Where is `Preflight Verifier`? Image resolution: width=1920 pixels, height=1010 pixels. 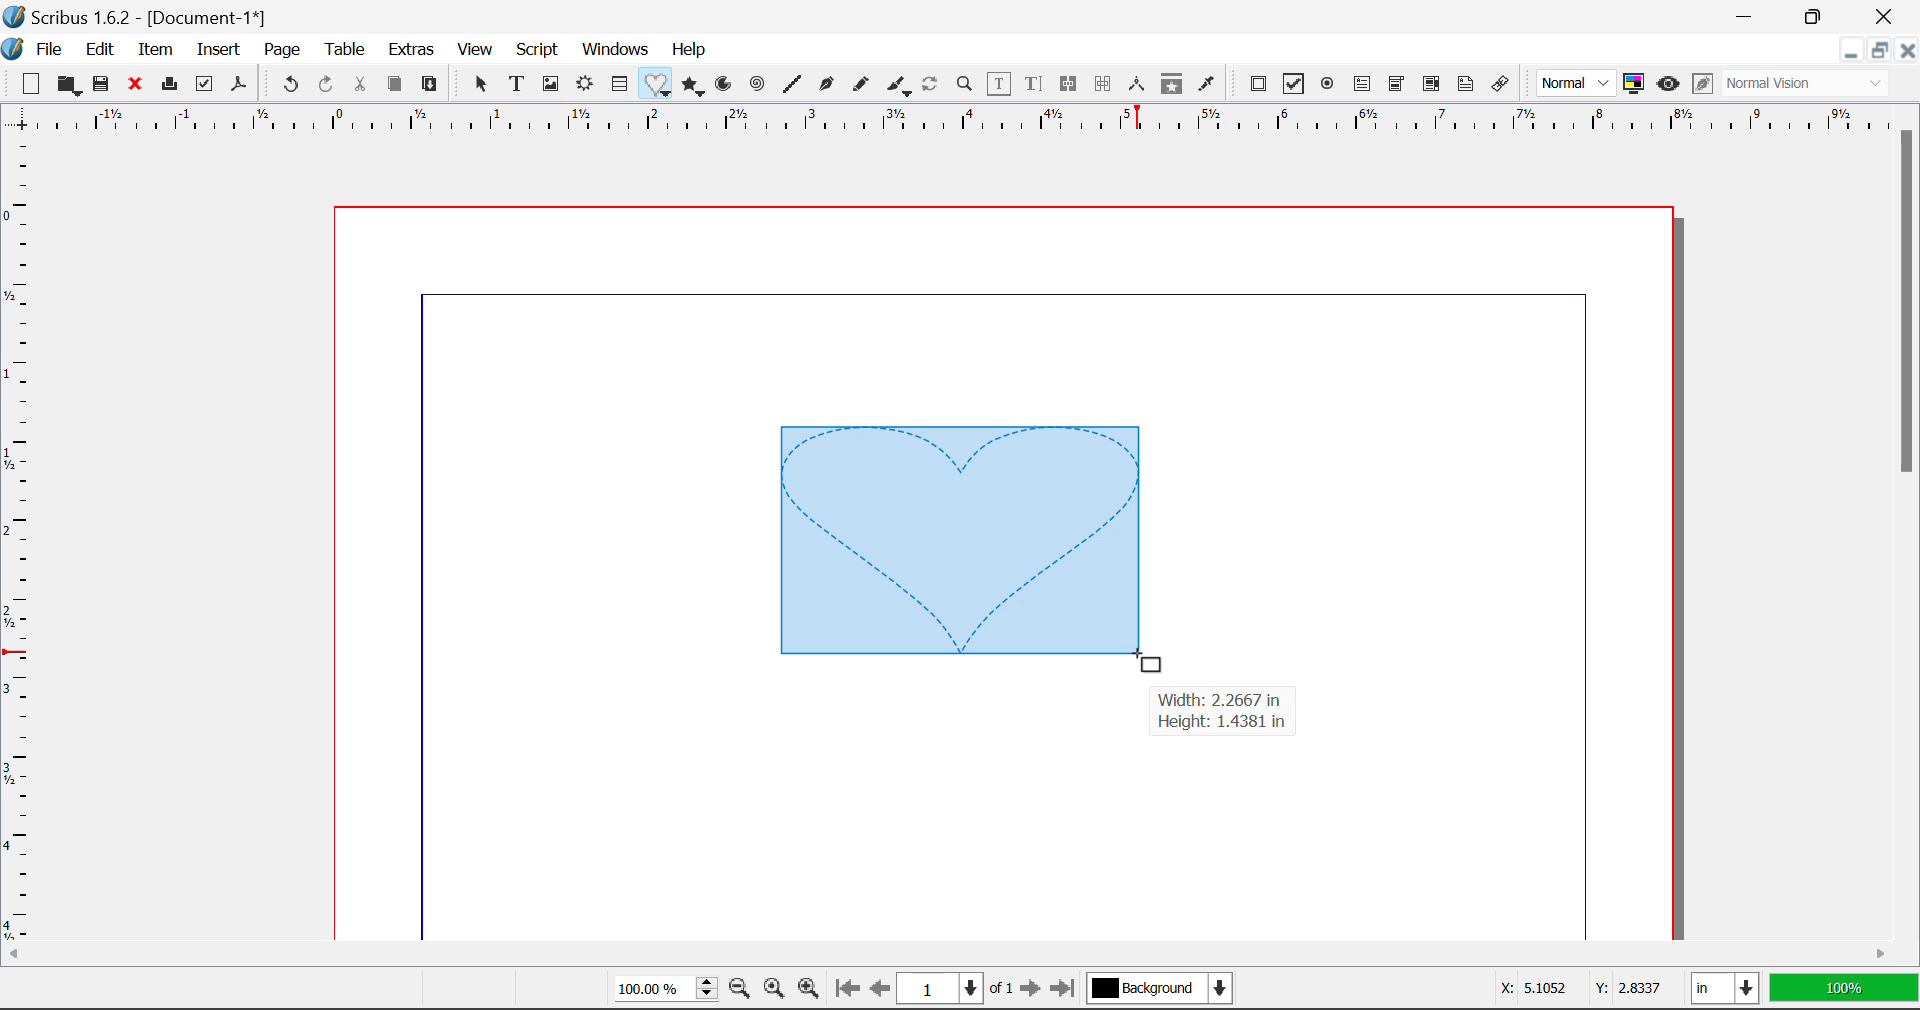 Preflight Verifier is located at coordinates (206, 89).